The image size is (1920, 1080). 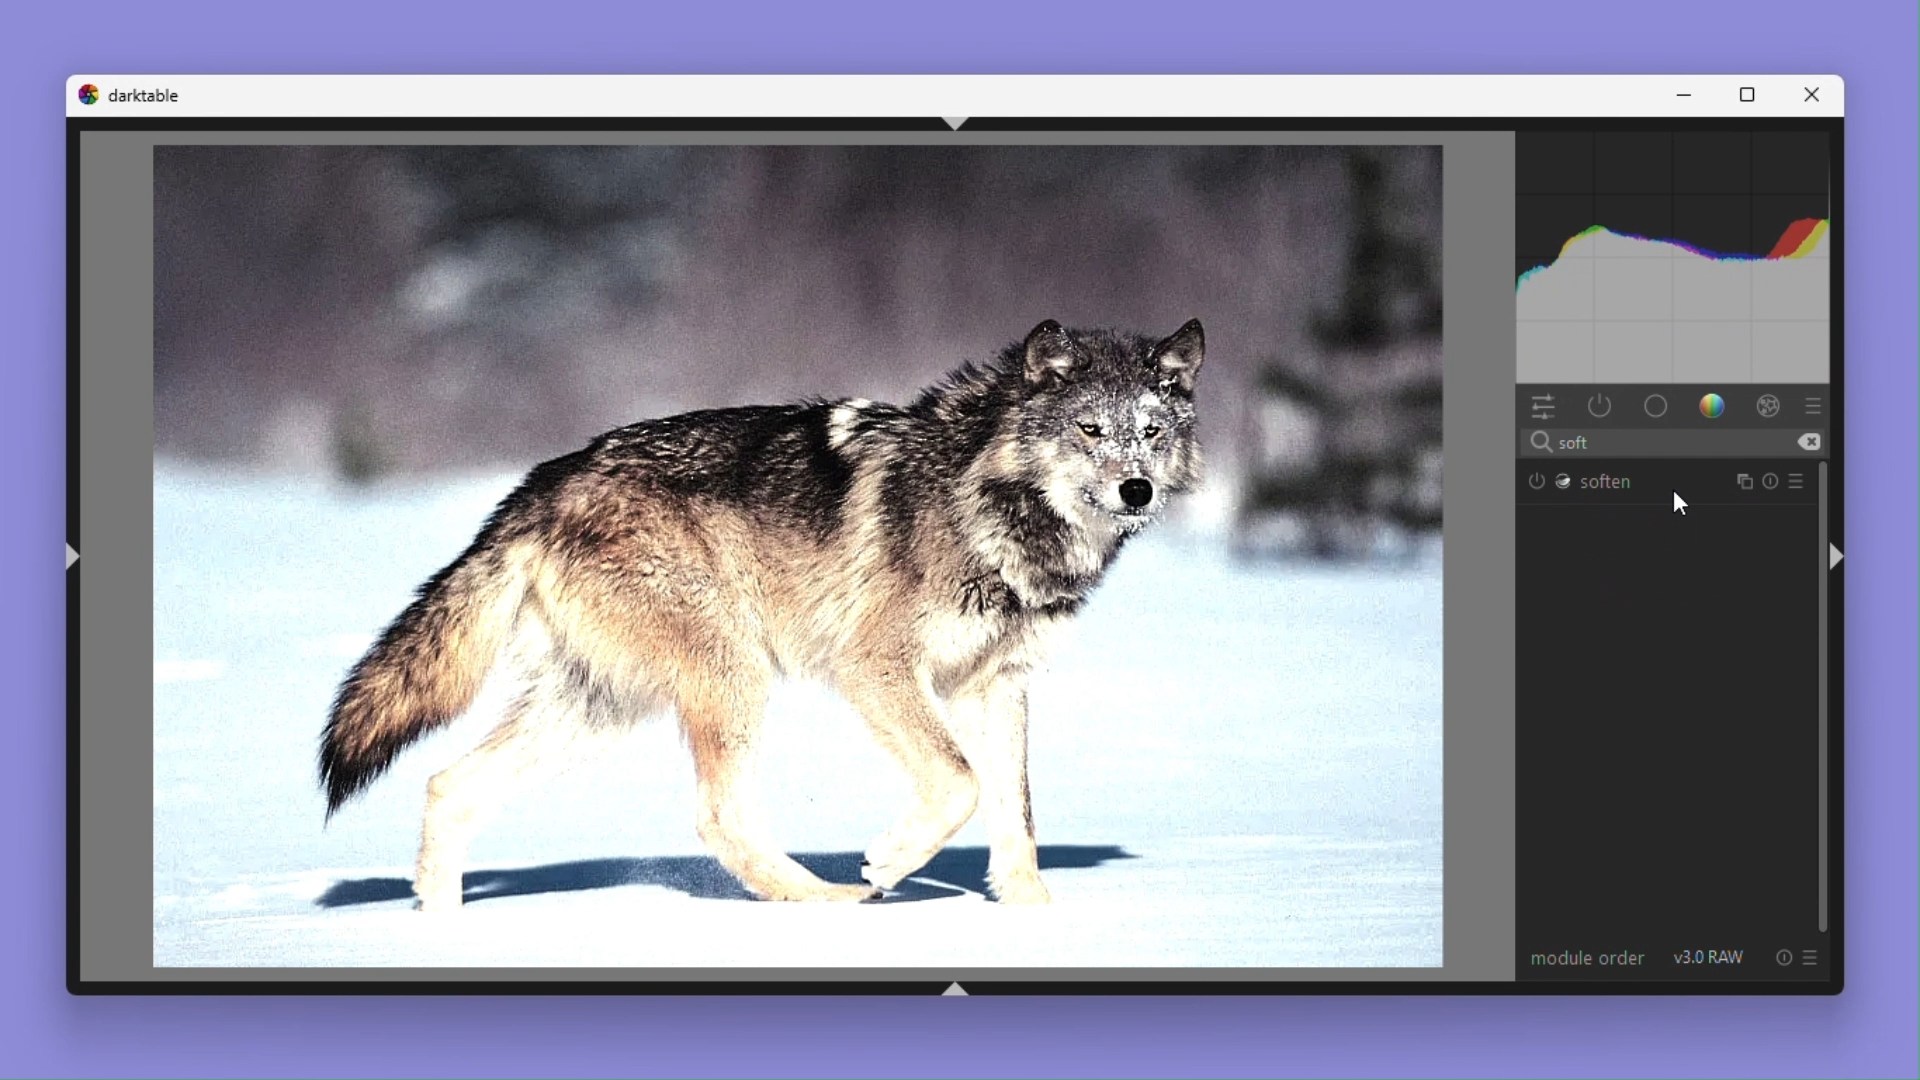 What do you see at coordinates (1715, 407) in the screenshot?
I see `Colour ` at bounding box center [1715, 407].